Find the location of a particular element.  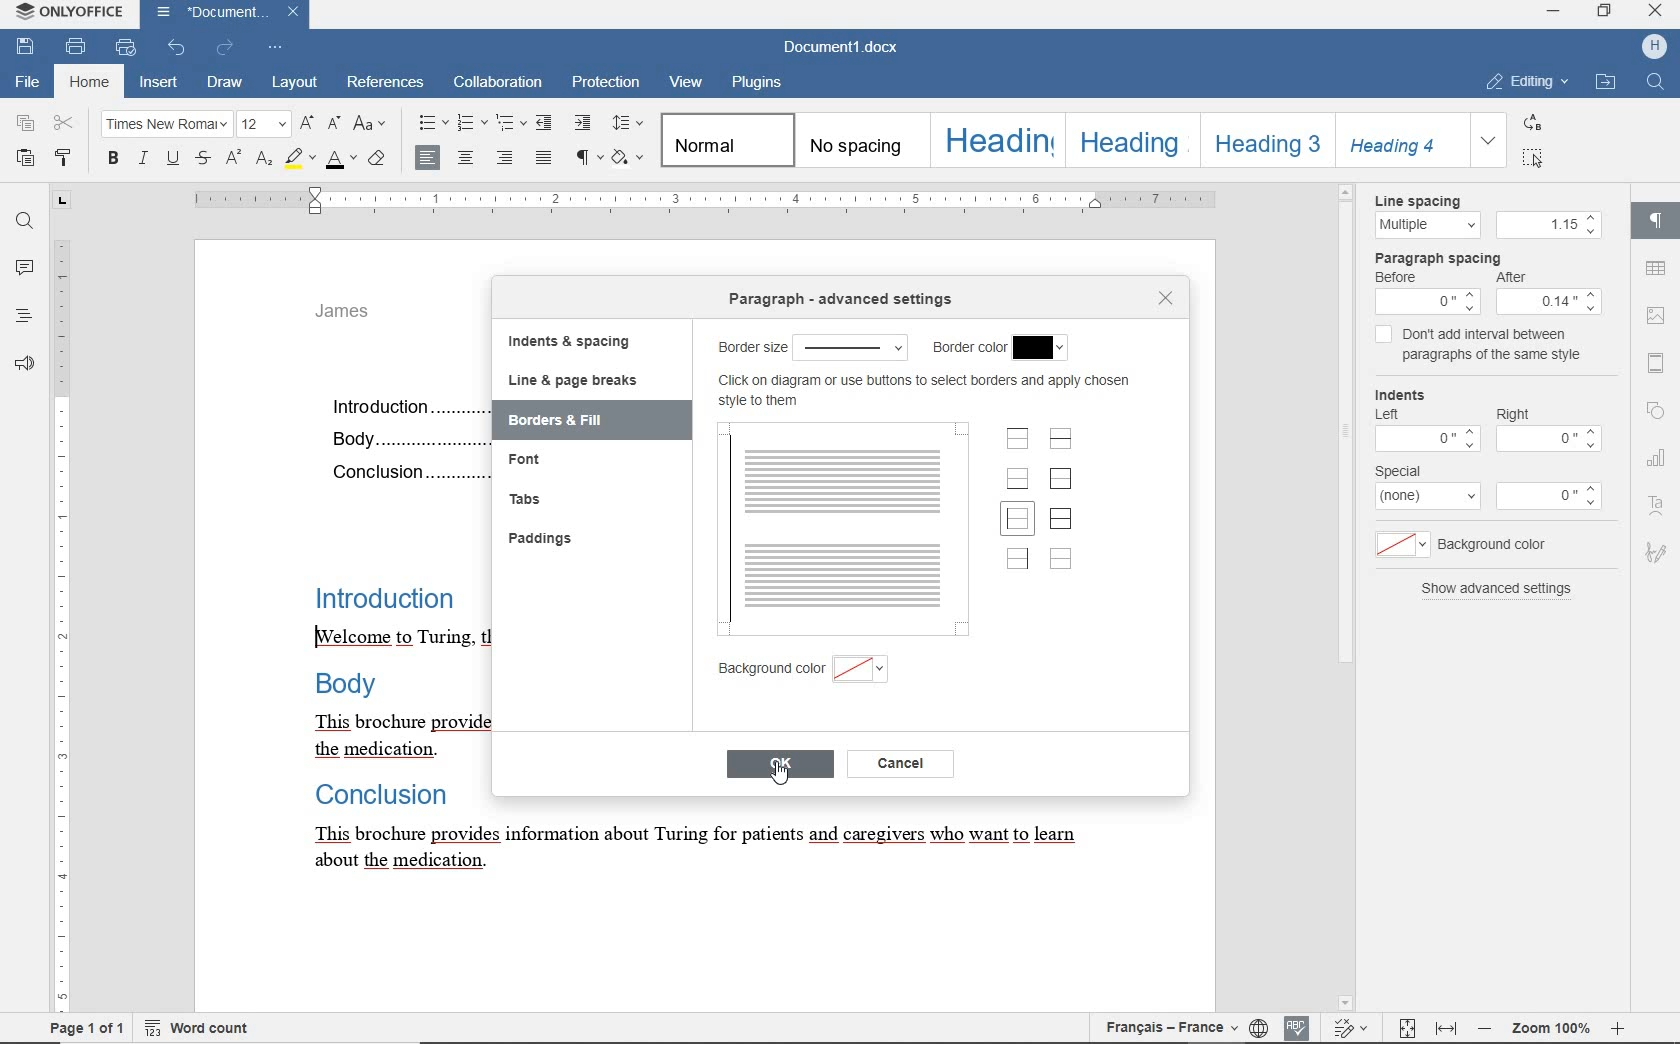

don't add interval between paragraphs of the same style is located at coordinates (1499, 348).